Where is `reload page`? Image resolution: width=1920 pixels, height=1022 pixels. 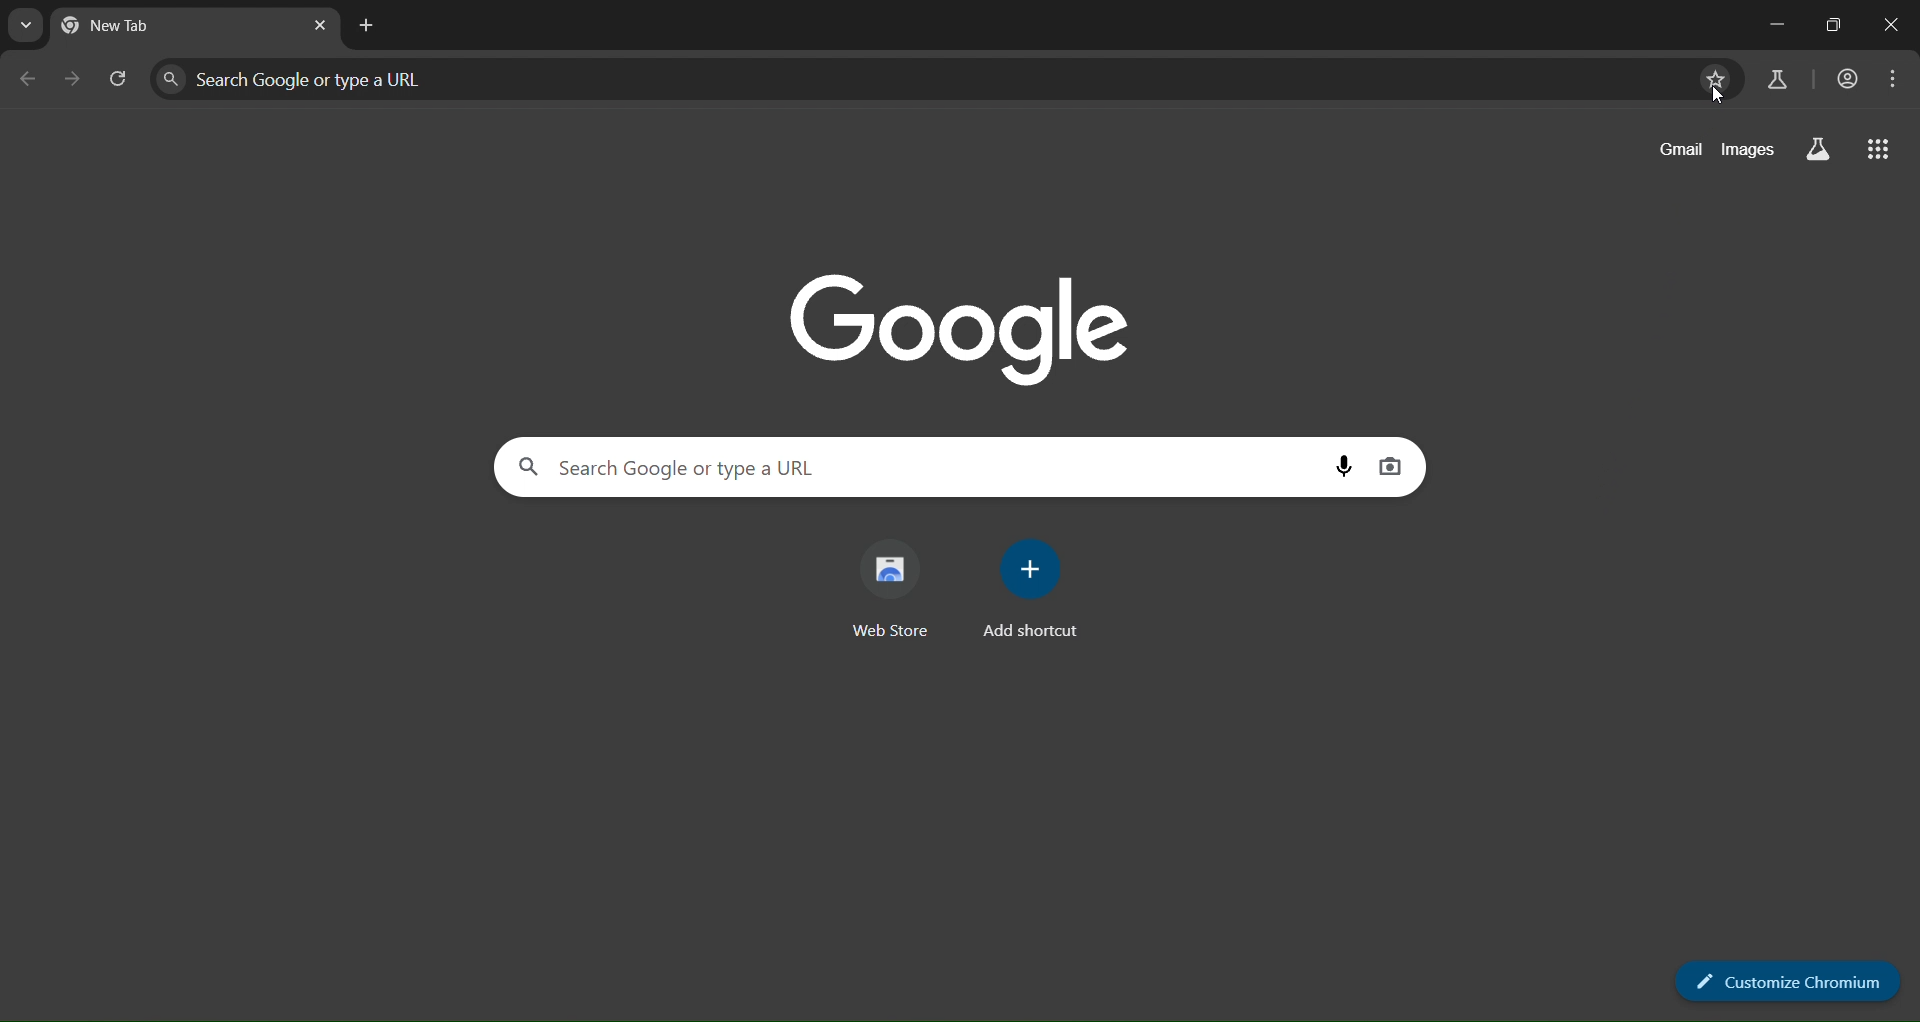
reload page is located at coordinates (121, 81).